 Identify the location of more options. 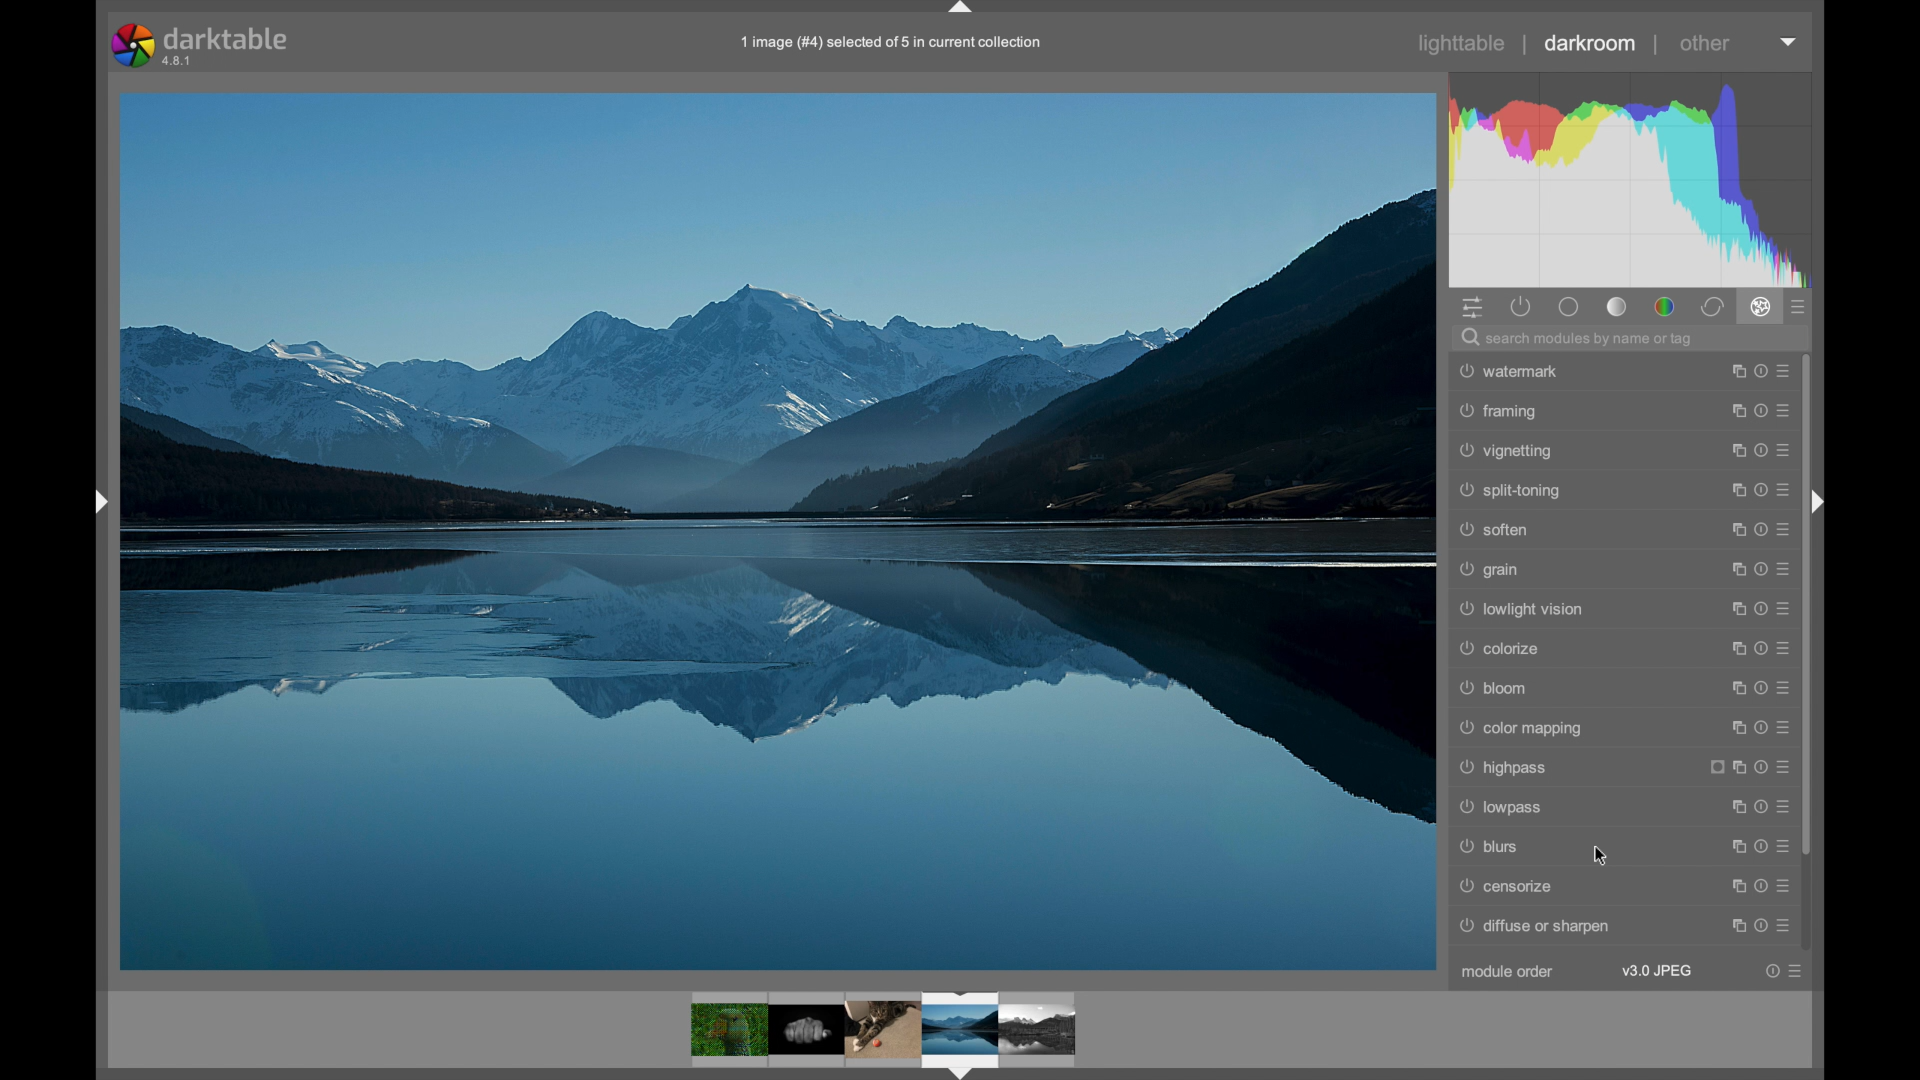
(1783, 570).